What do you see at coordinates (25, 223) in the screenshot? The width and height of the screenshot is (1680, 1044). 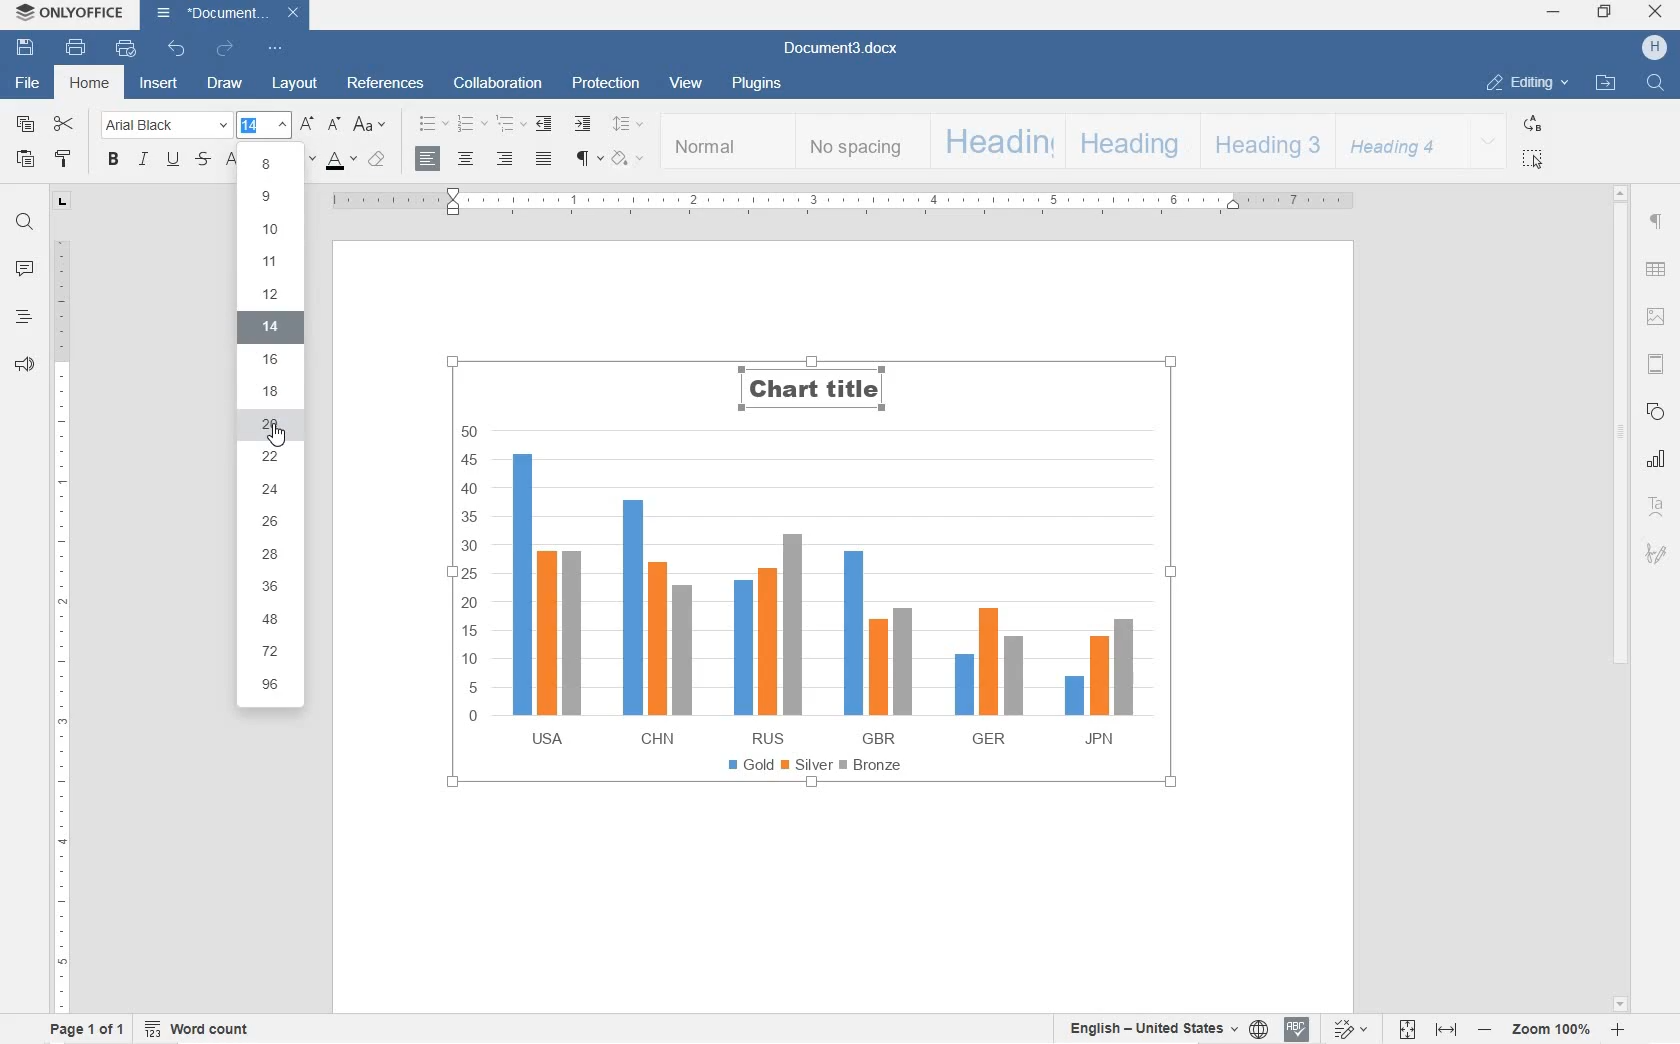 I see `FIND` at bounding box center [25, 223].